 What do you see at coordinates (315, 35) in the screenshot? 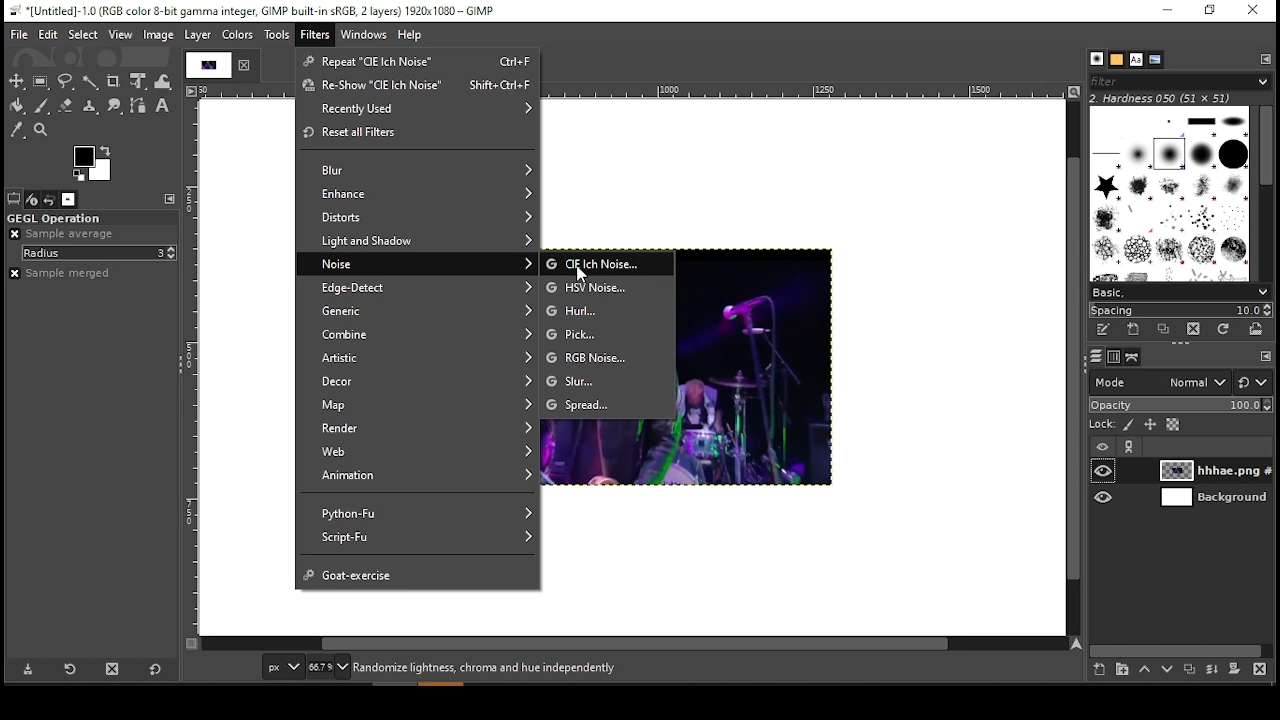
I see `filter` at bounding box center [315, 35].